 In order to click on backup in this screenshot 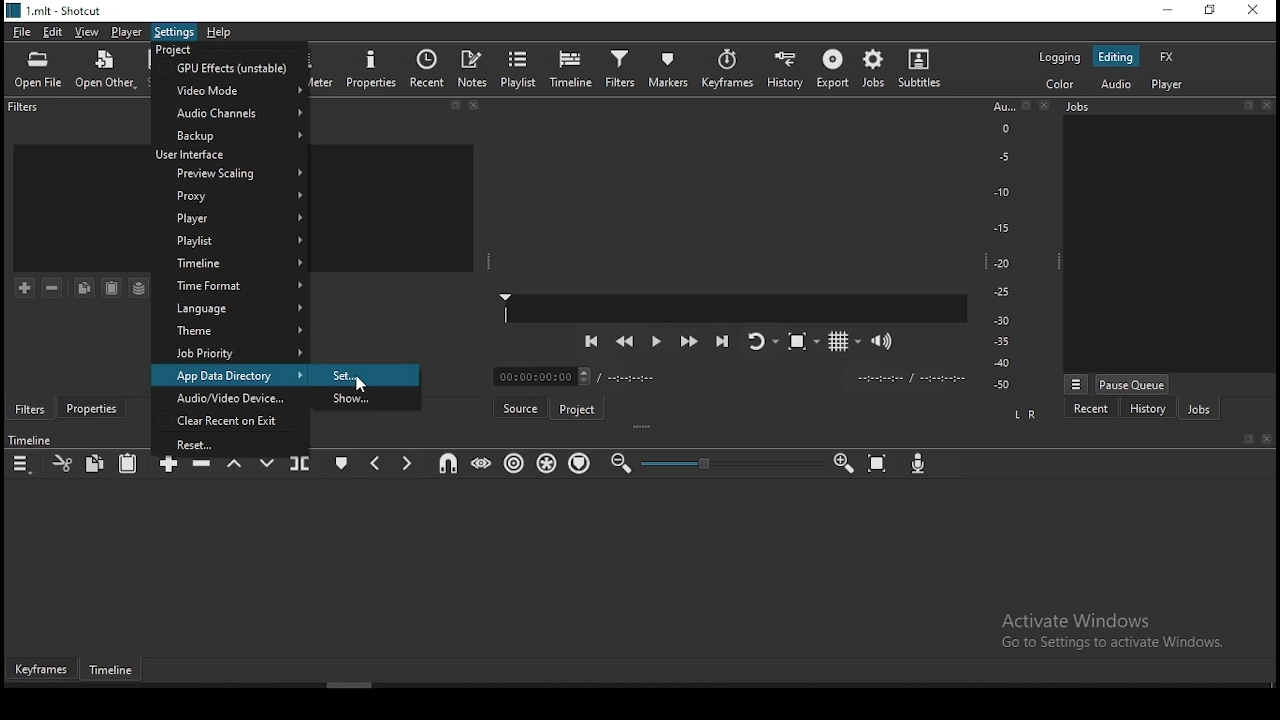, I will do `click(231, 135)`.